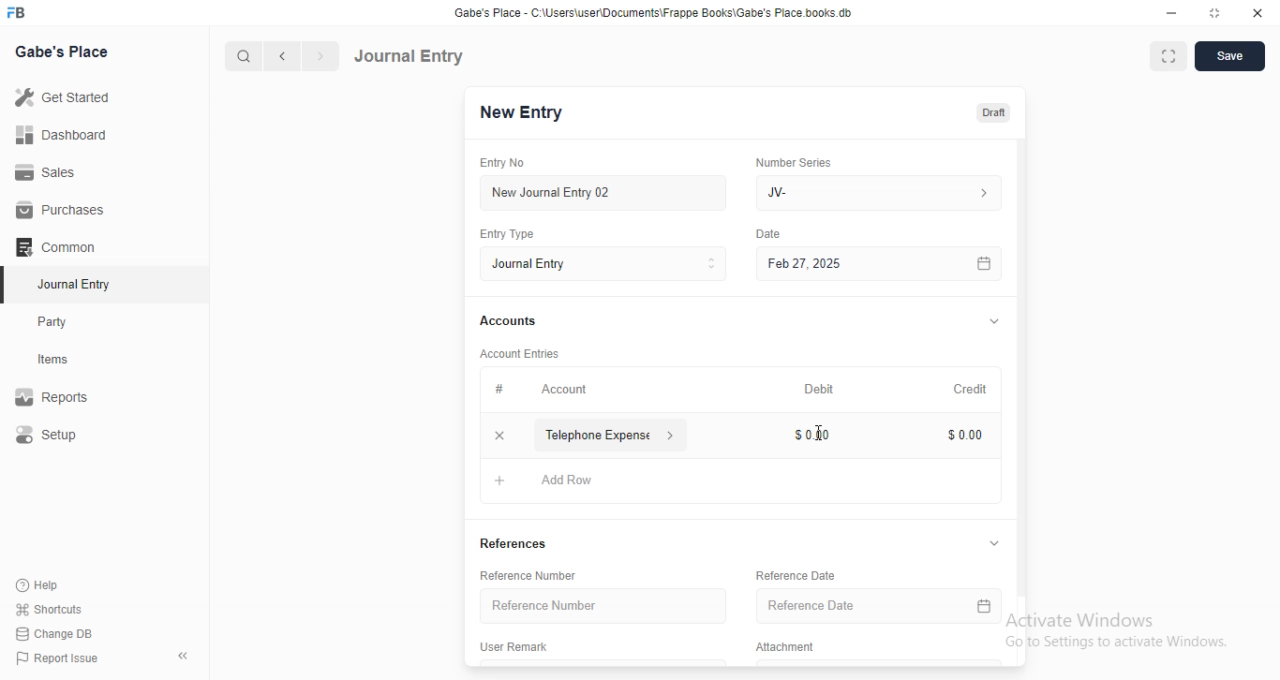 This screenshot has height=680, width=1280. I want to click on Reference Number, so click(537, 574).